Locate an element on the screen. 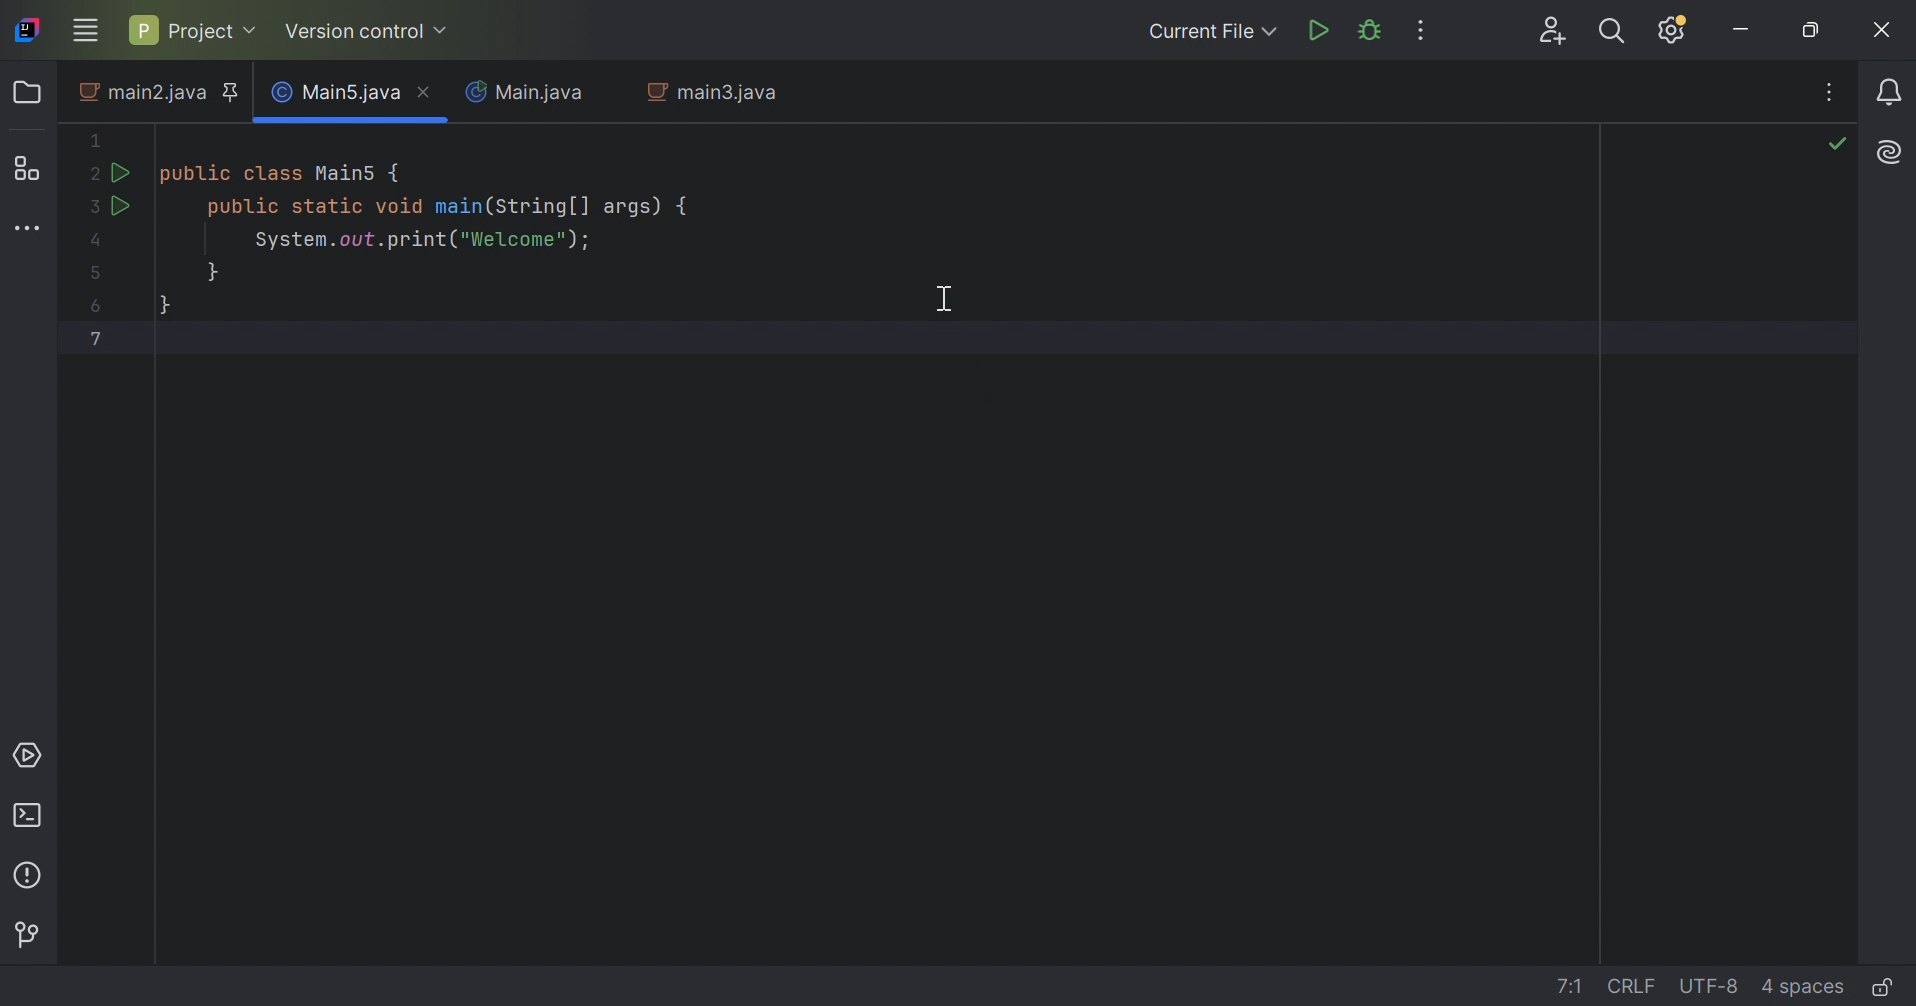 The image size is (1916, 1006). Restore down is located at coordinates (1811, 29).